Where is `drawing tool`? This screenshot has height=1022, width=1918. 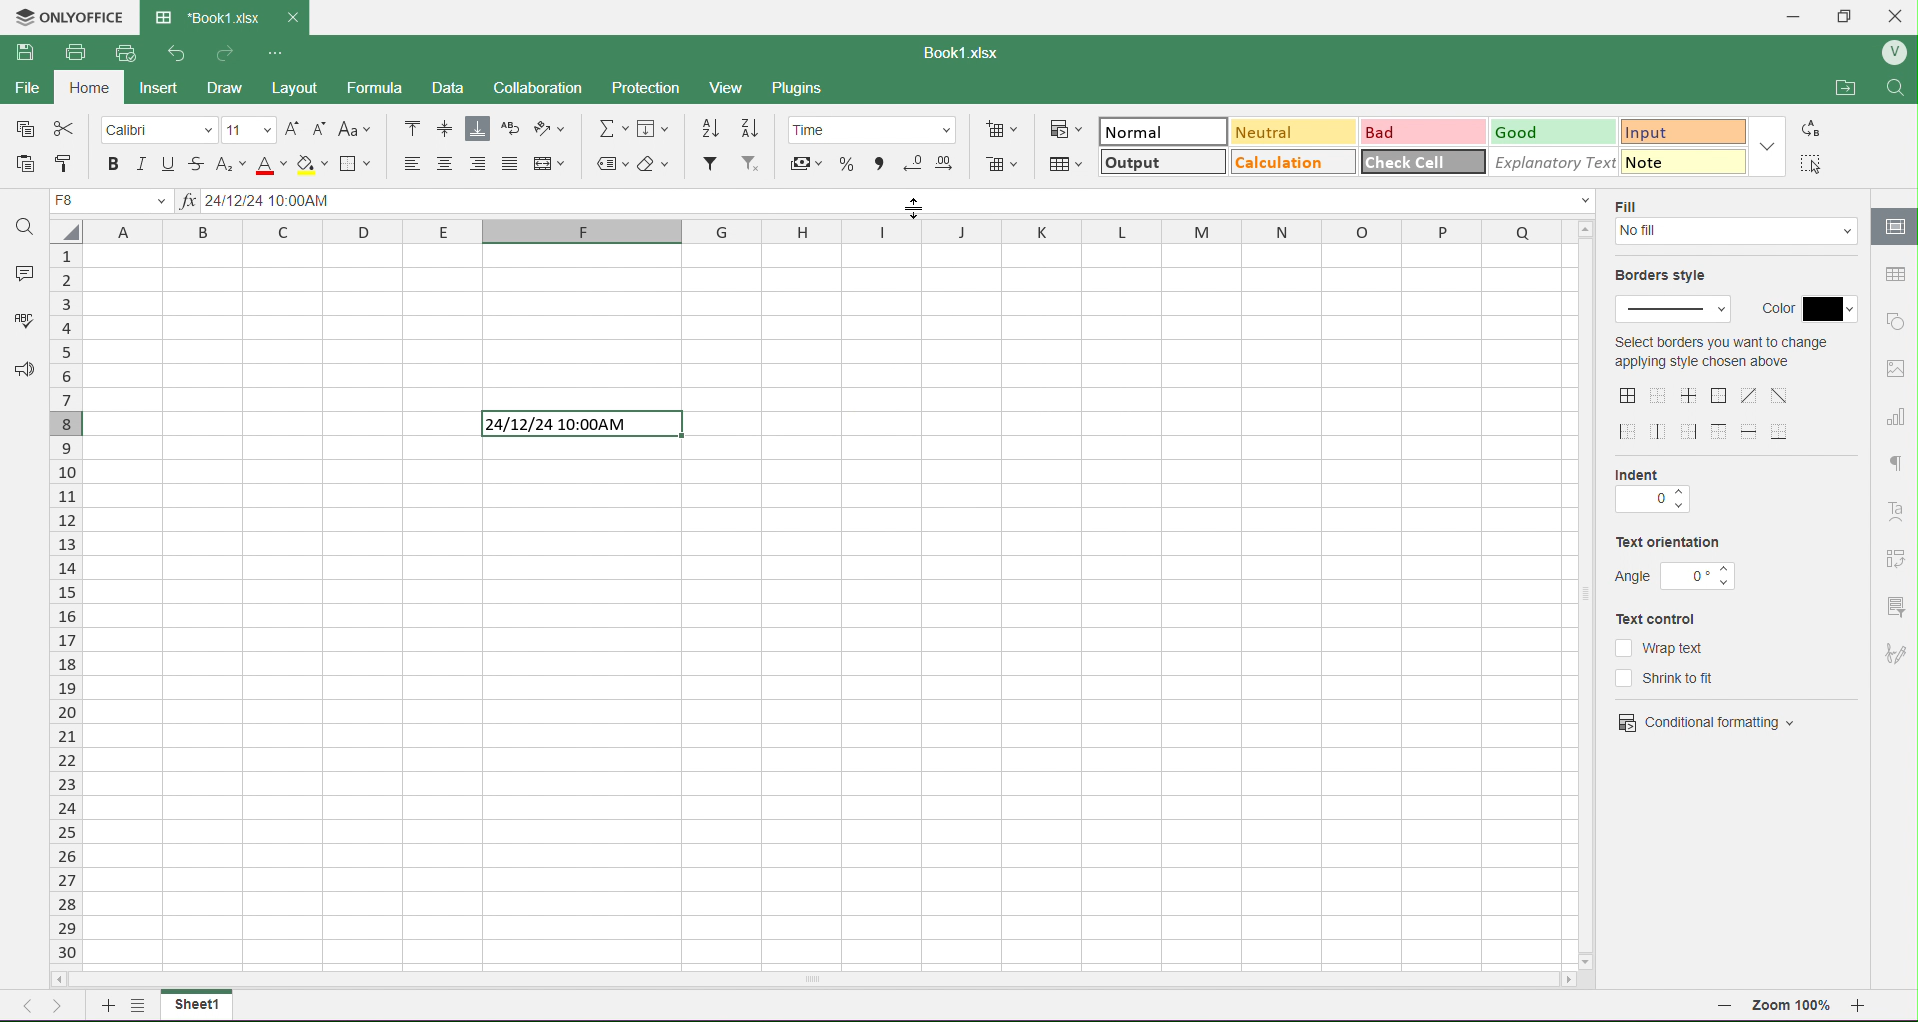 drawing tool is located at coordinates (1894, 653).